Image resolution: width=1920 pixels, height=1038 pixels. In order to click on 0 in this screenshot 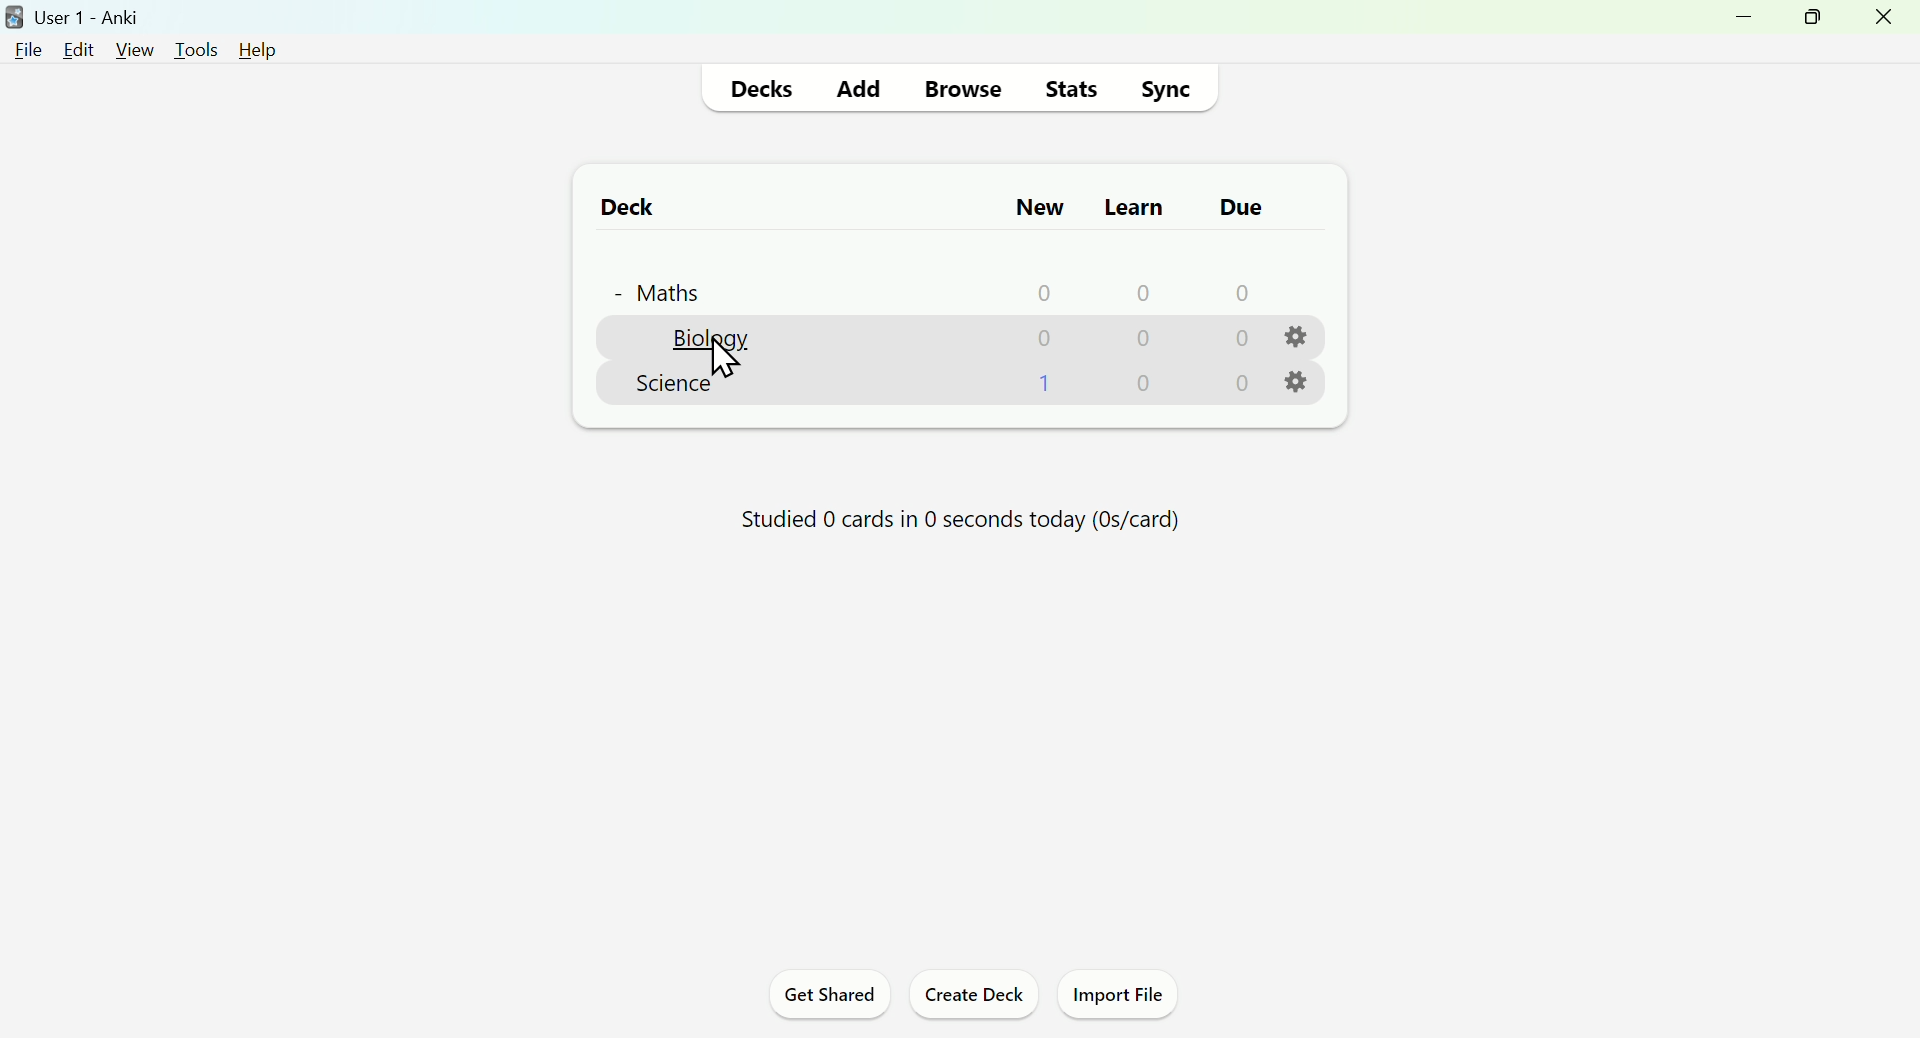, I will do `click(1242, 384)`.